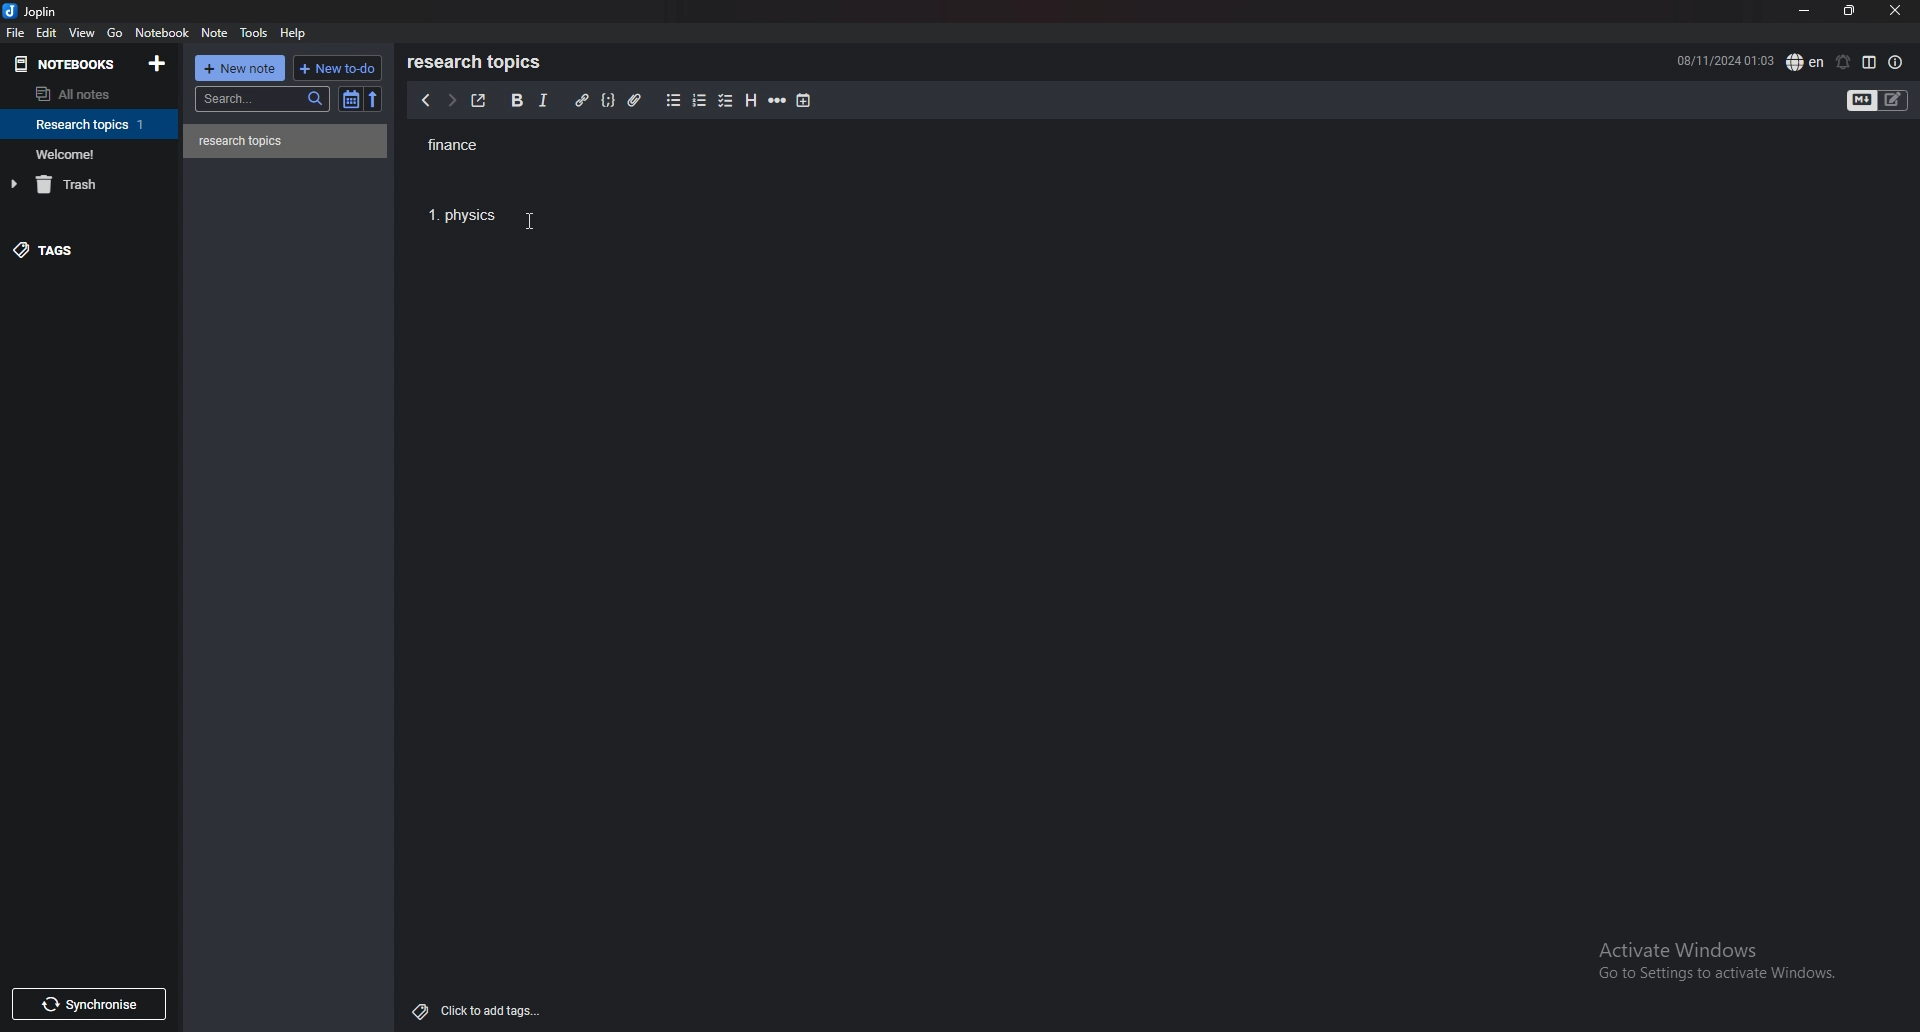  I want to click on toggle editor, so click(1879, 100).